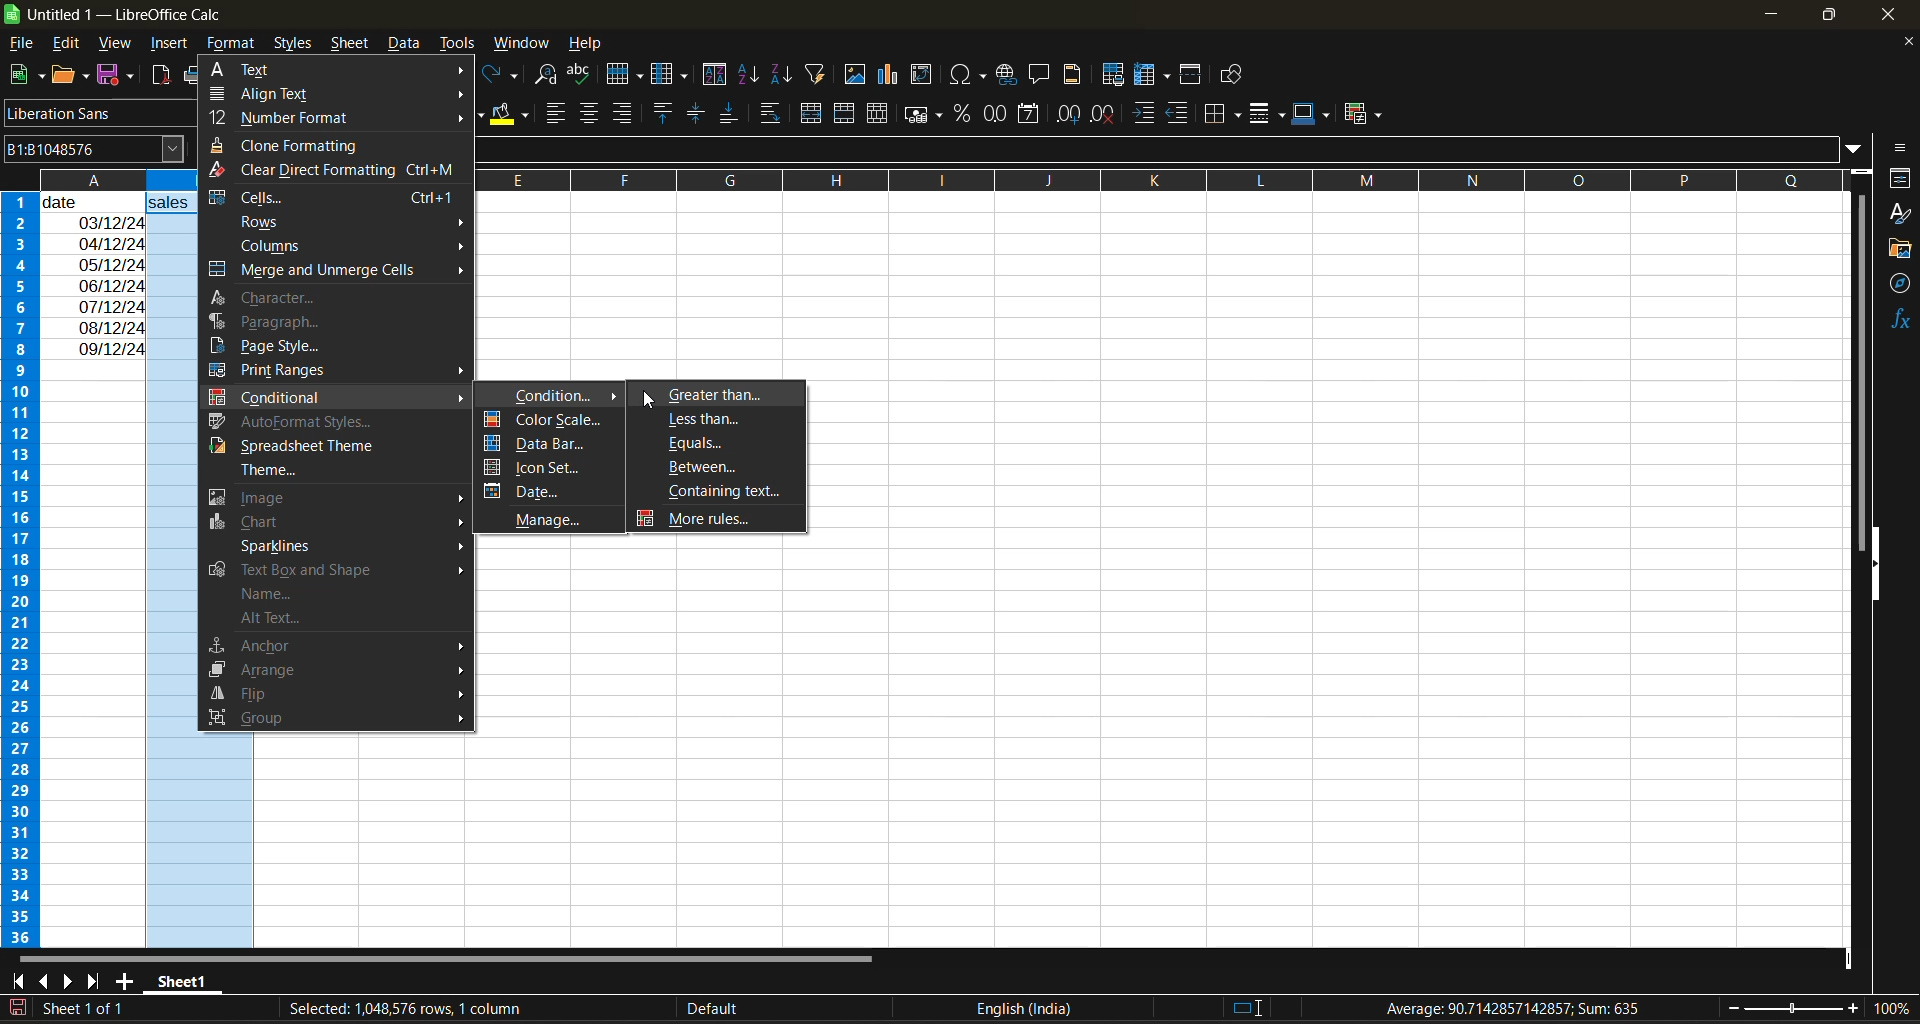  What do you see at coordinates (453, 957) in the screenshot?
I see `horizontal scroll bar` at bounding box center [453, 957].